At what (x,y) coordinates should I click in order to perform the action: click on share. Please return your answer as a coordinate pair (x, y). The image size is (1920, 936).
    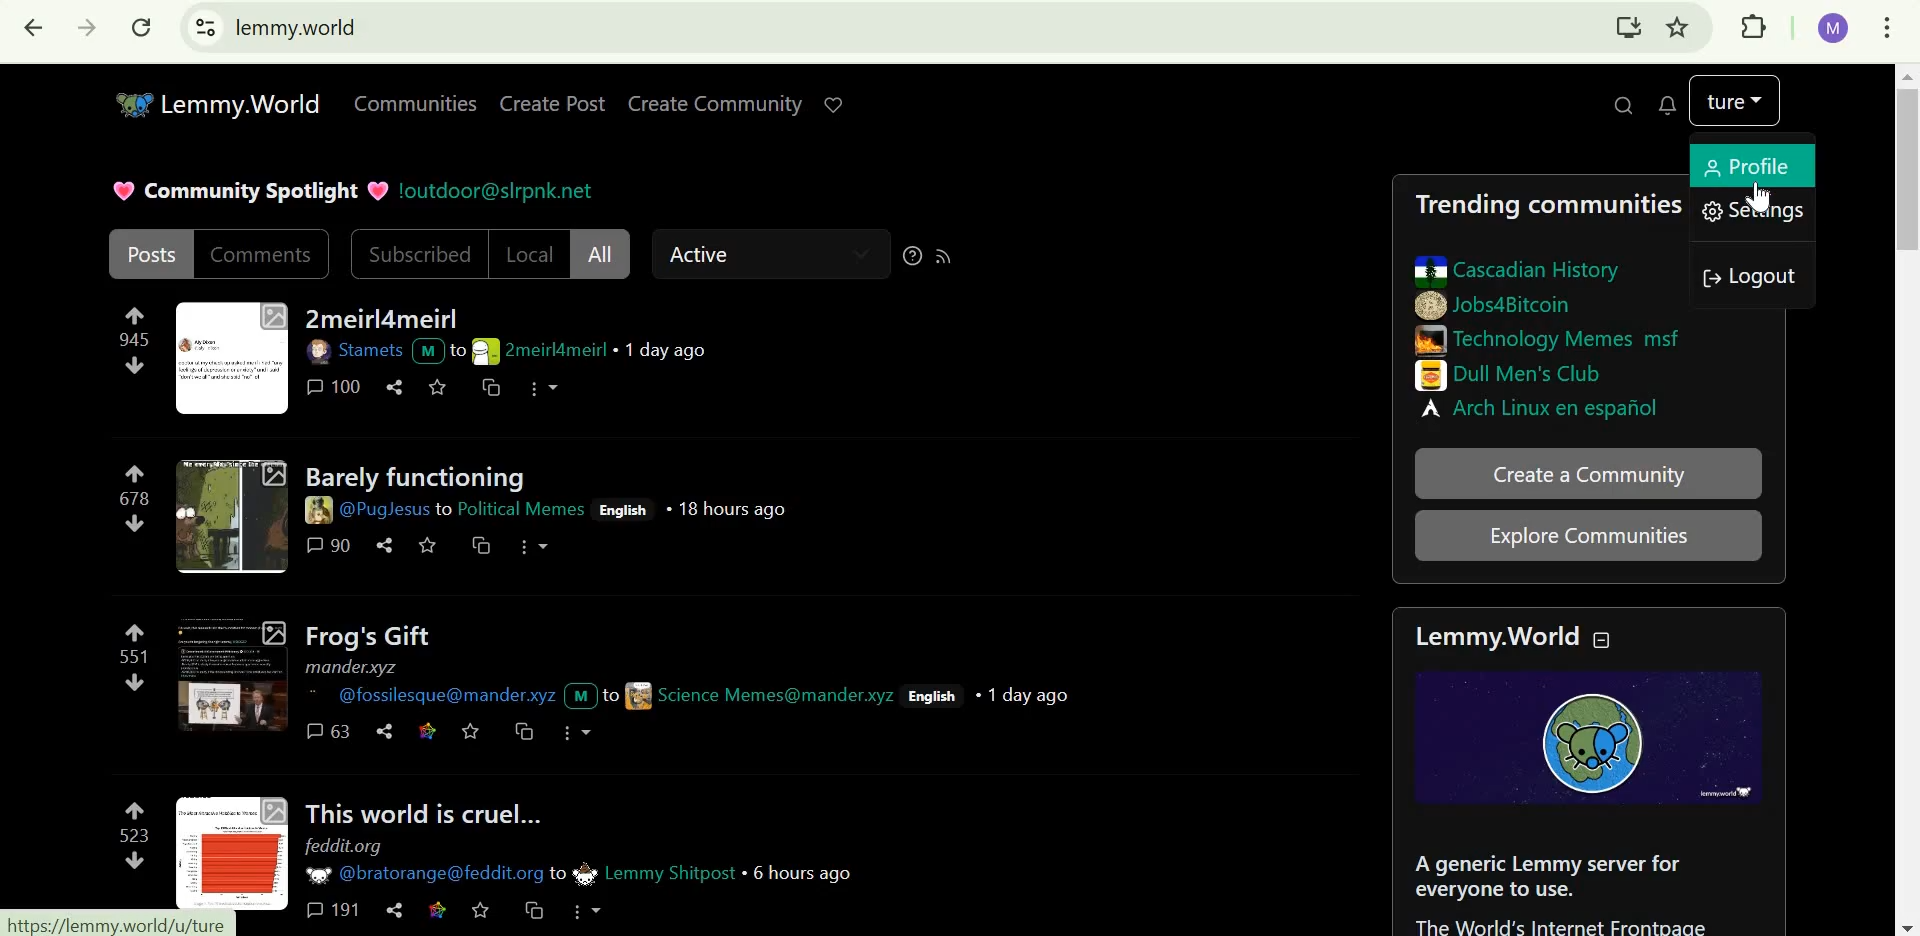
    Looking at the image, I should click on (383, 732).